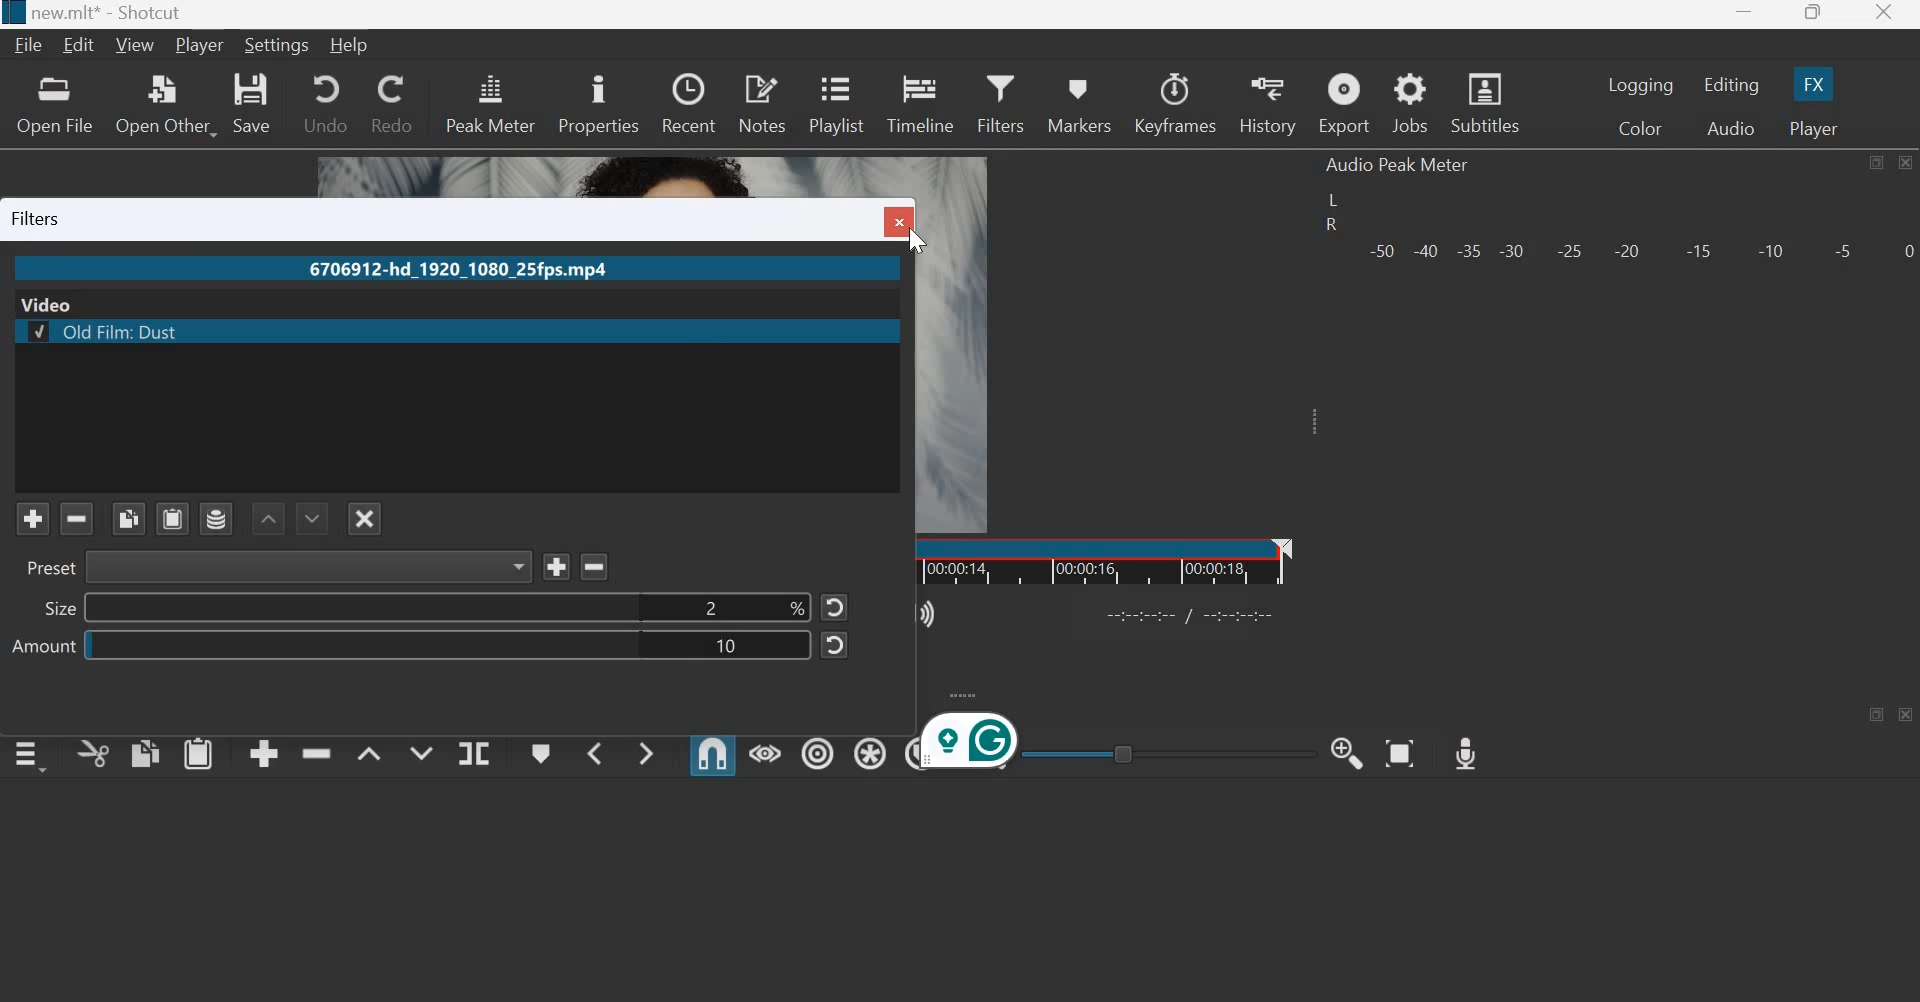  Describe the element at coordinates (94, 756) in the screenshot. I see `cut` at that location.